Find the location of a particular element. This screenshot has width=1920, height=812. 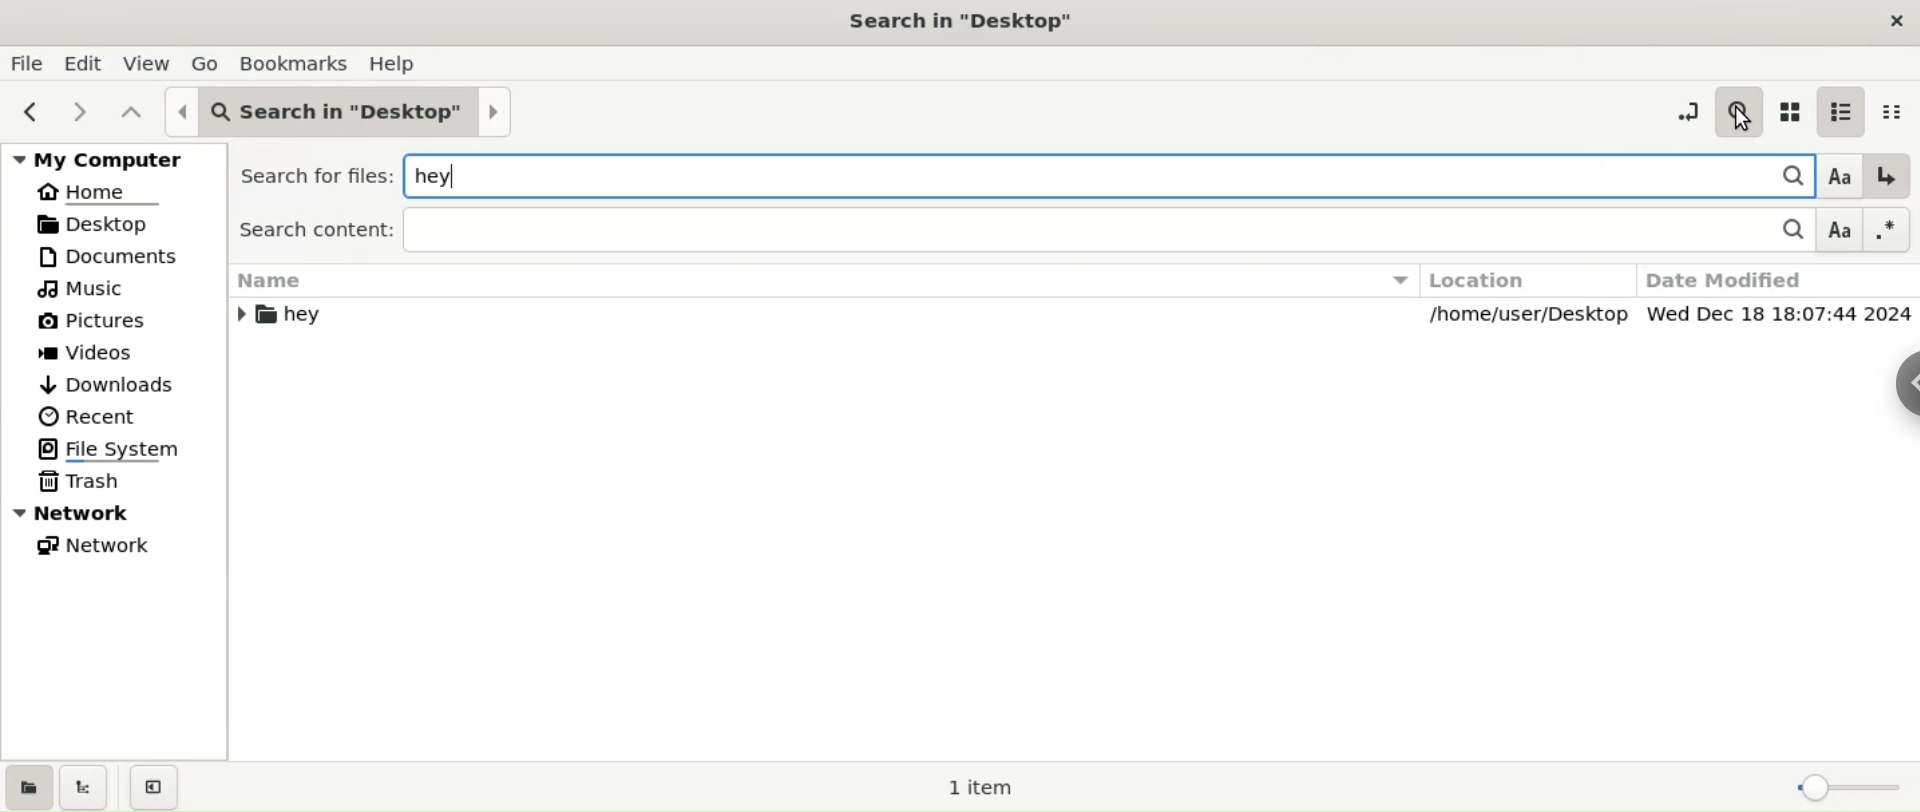

close sidebar is located at coordinates (152, 789).